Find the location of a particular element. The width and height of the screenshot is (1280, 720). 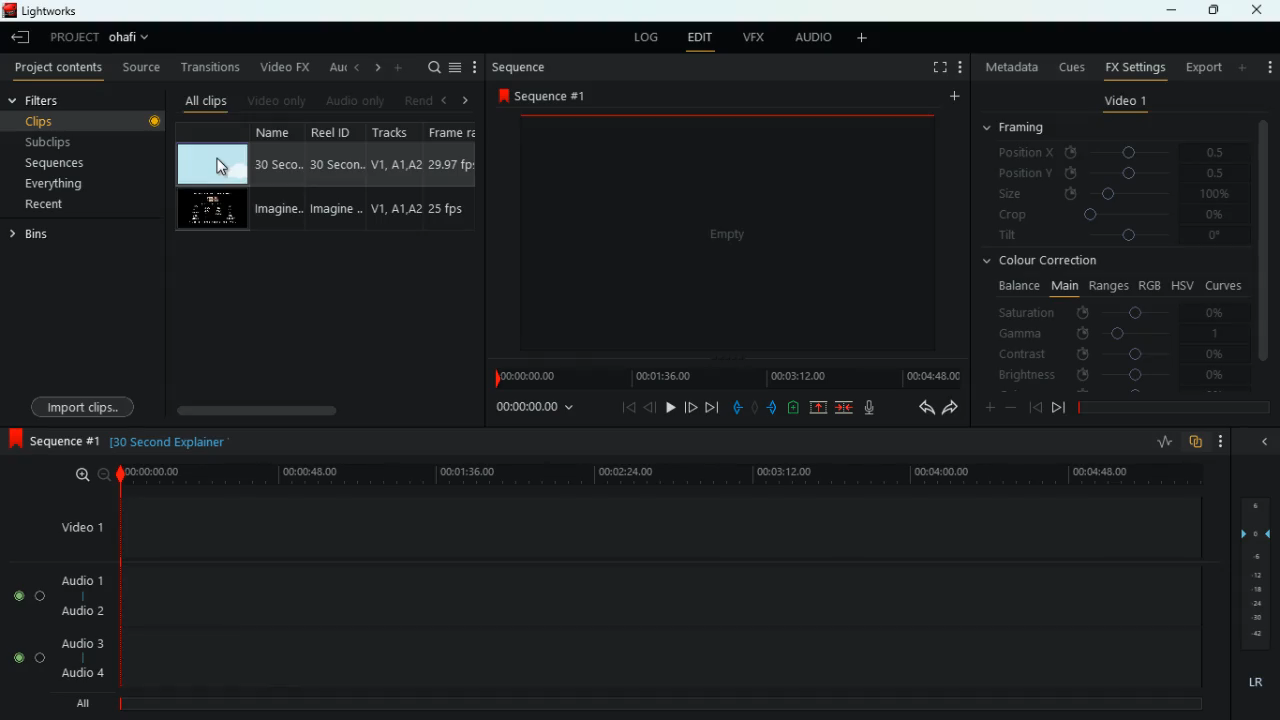

add is located at coordinates (1245, 67).